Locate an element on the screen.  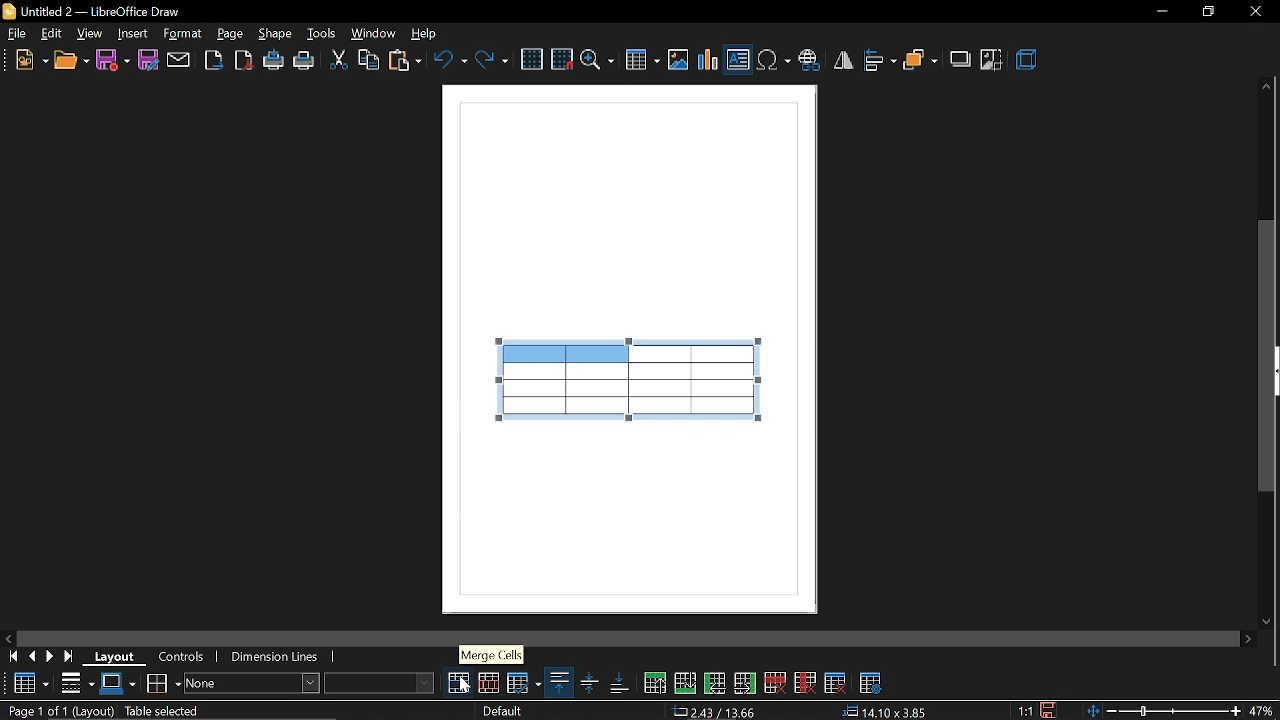
insert symbol is located at coordinates (773, 57).